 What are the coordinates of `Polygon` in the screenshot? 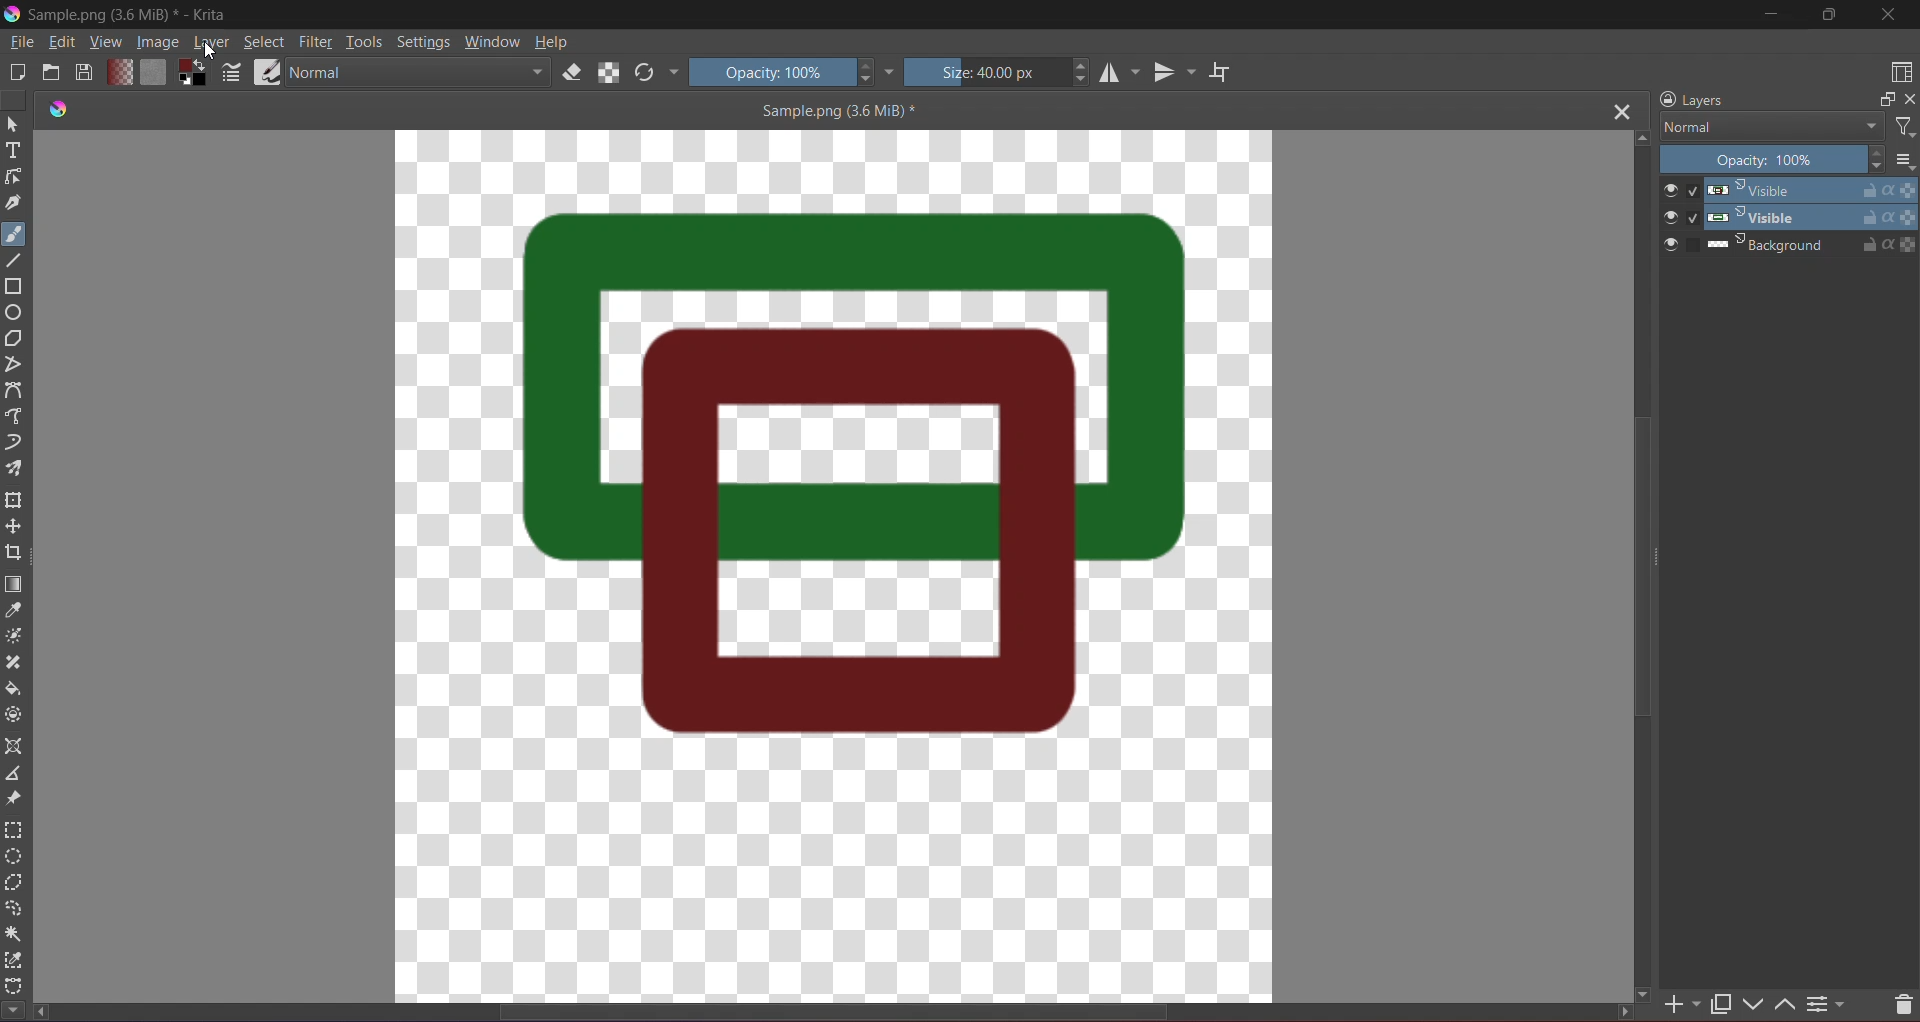 It's located at (20, 339).